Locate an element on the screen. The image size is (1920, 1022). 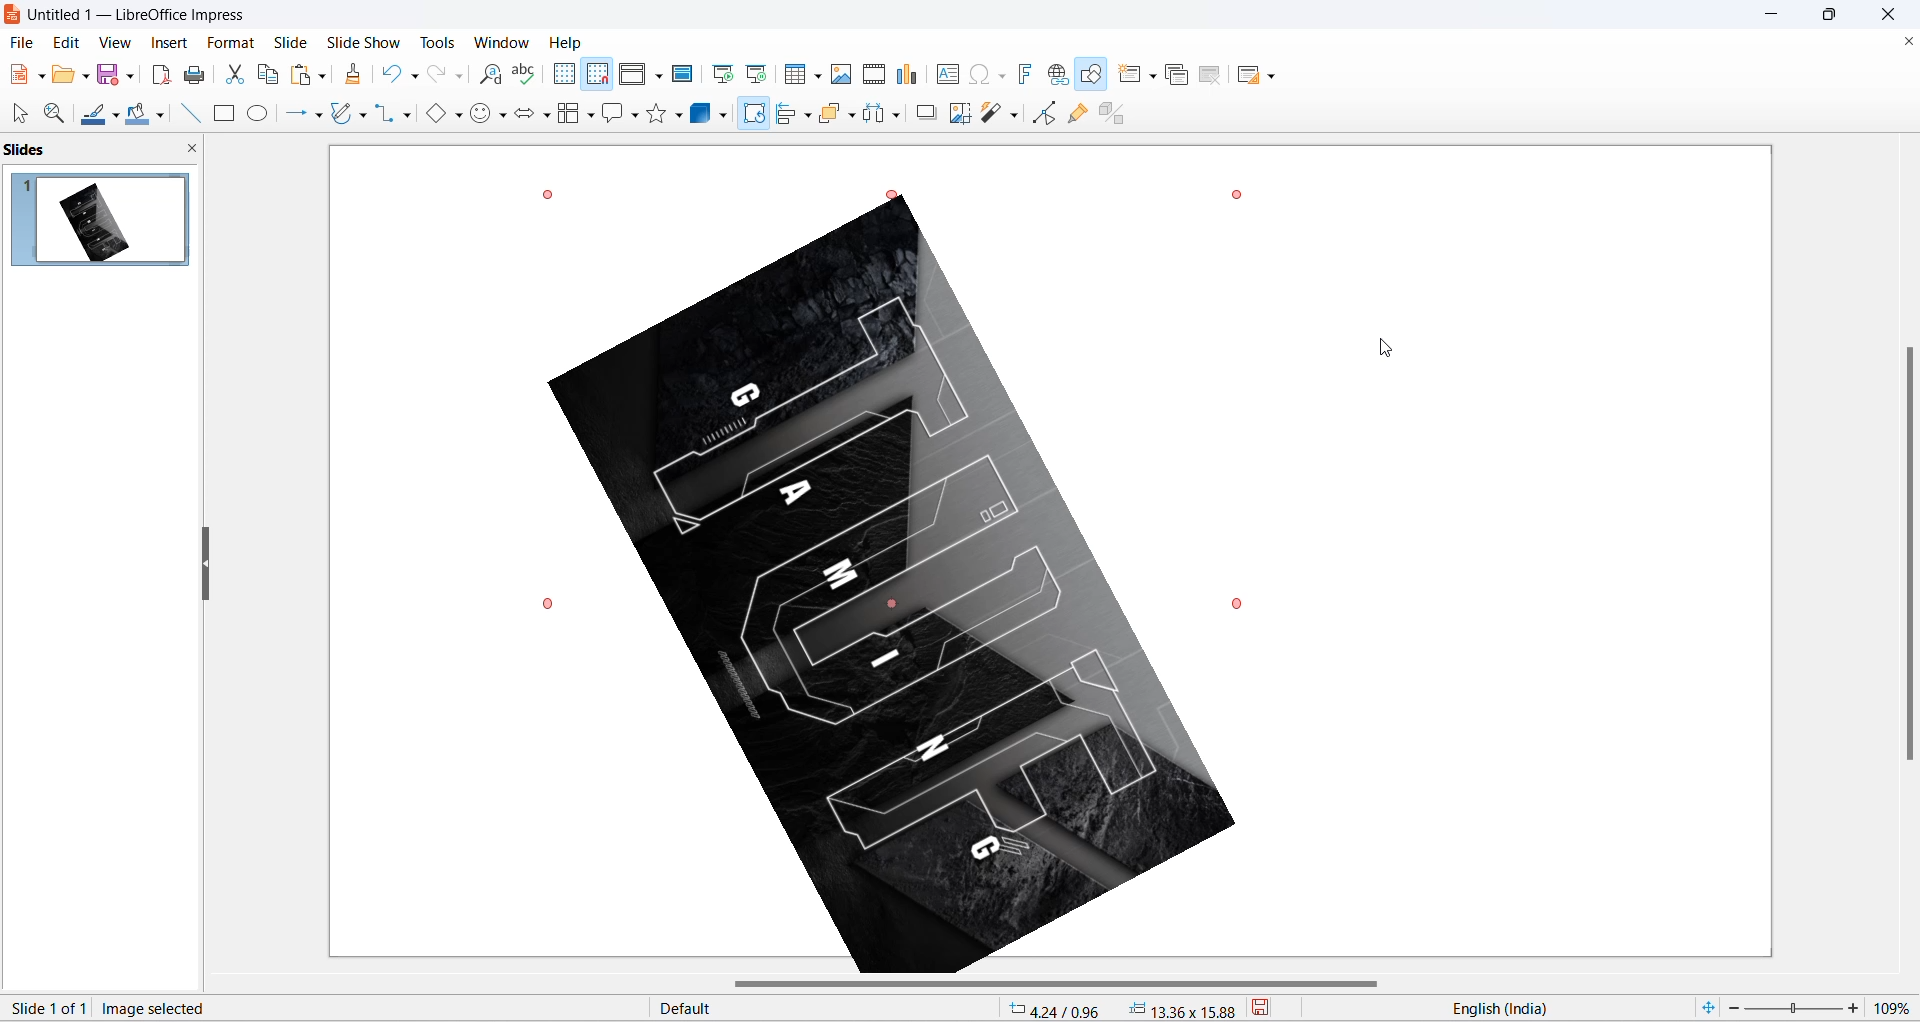
curve and polygons is located at coordinates (363, 117).